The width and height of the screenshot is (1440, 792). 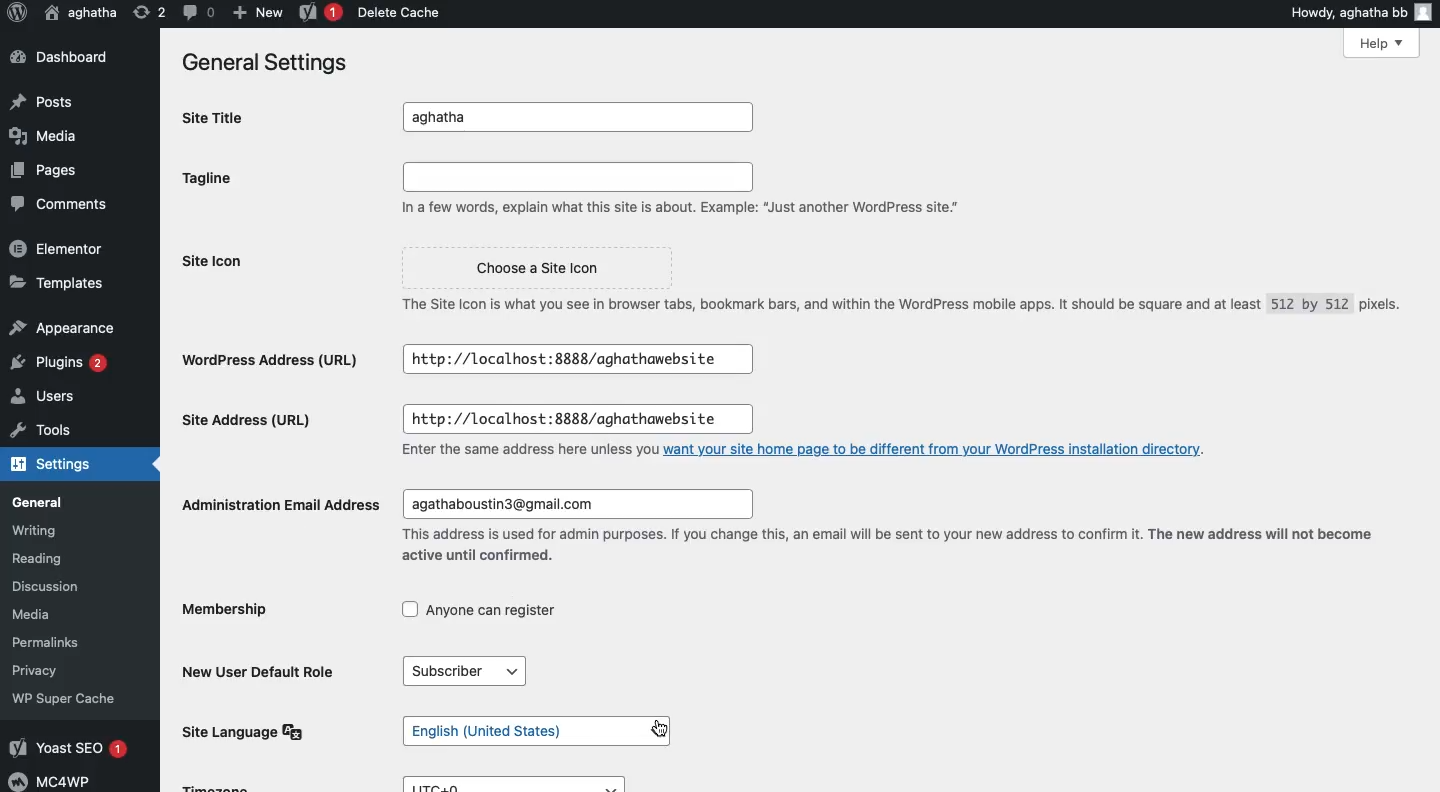 What do you see at coordinates (894, 311) in the screenshot?
I see `The Site Icon is what you see in browser tabs, bookmark bars, and within the WordPress mobile apps. It should be square and at least 512 by 512 pixels.` at bounding box center [894, 311].